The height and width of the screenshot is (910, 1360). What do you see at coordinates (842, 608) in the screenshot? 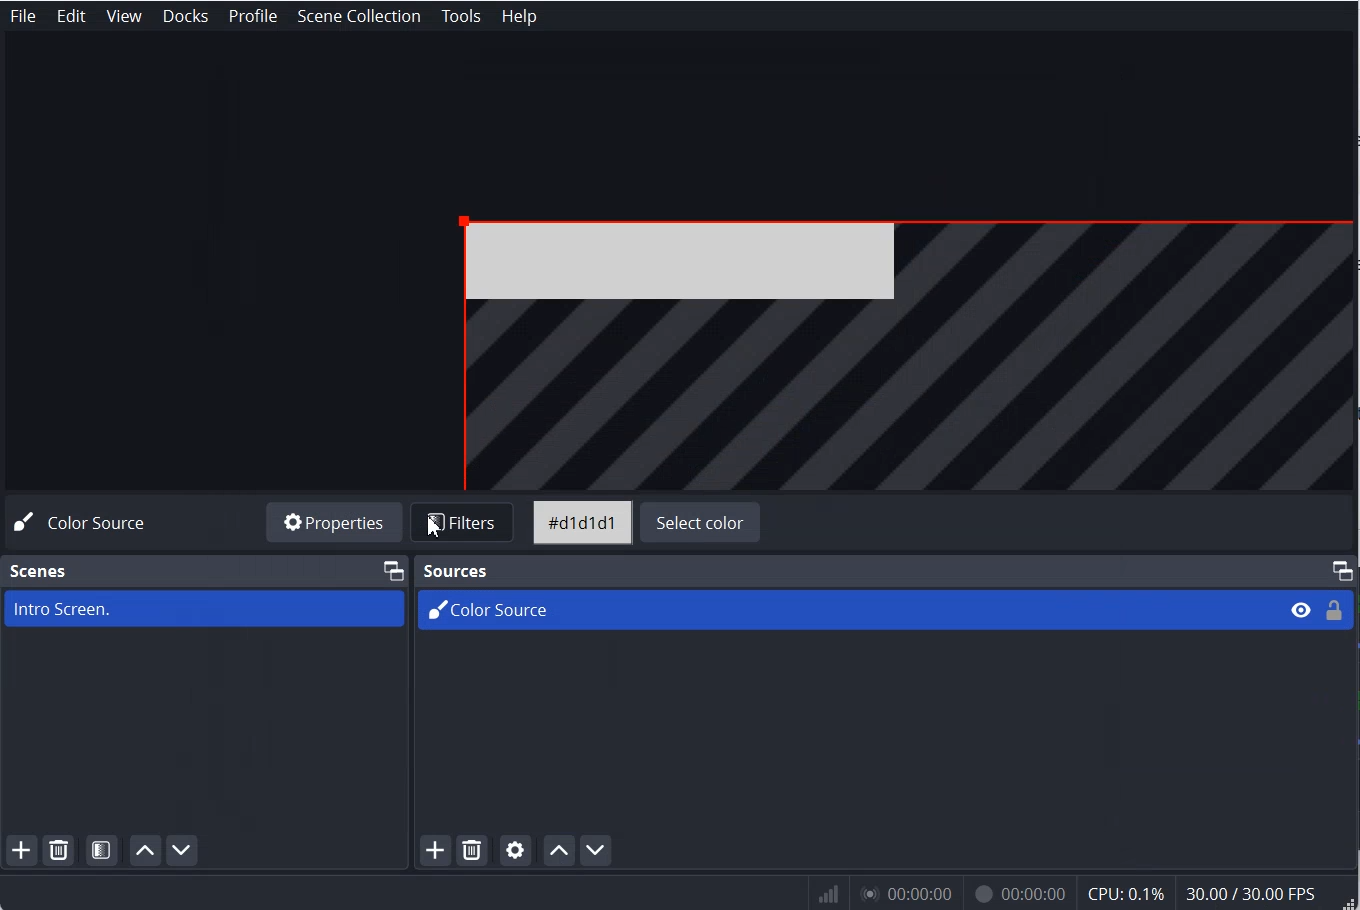
I see `Color Source` at bounding box center [842, 608].